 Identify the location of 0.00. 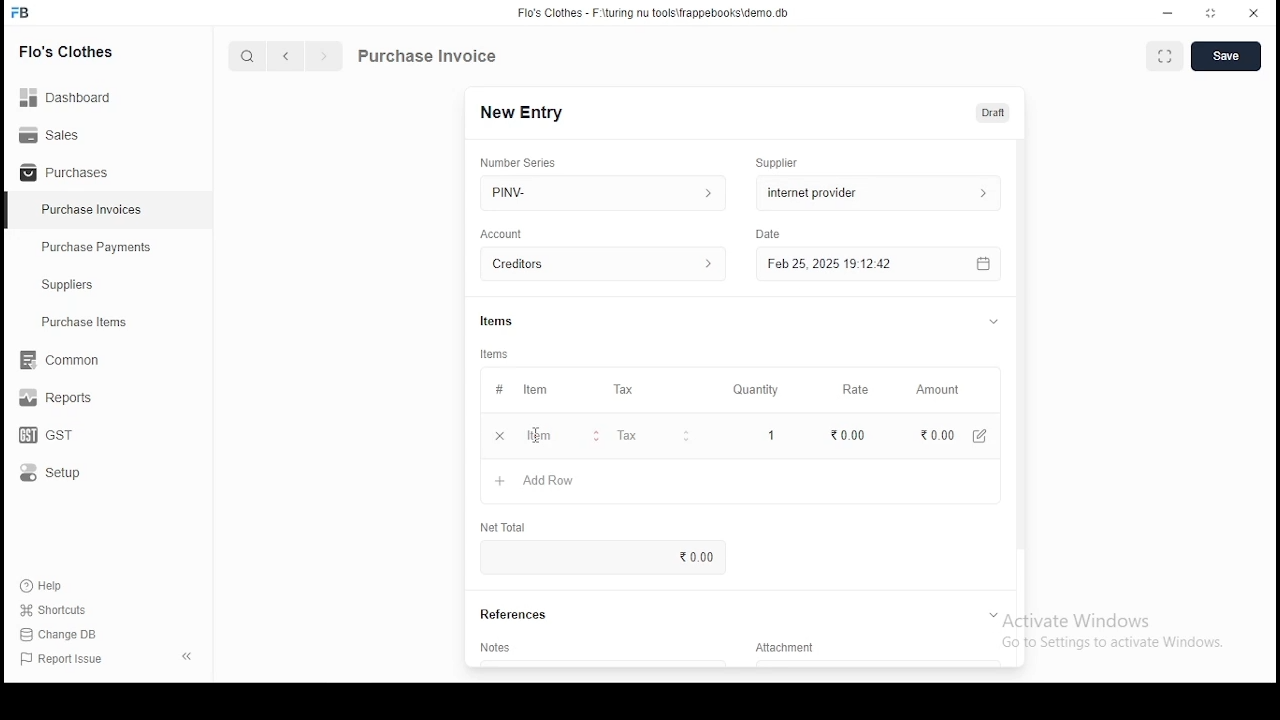
(849, 434).